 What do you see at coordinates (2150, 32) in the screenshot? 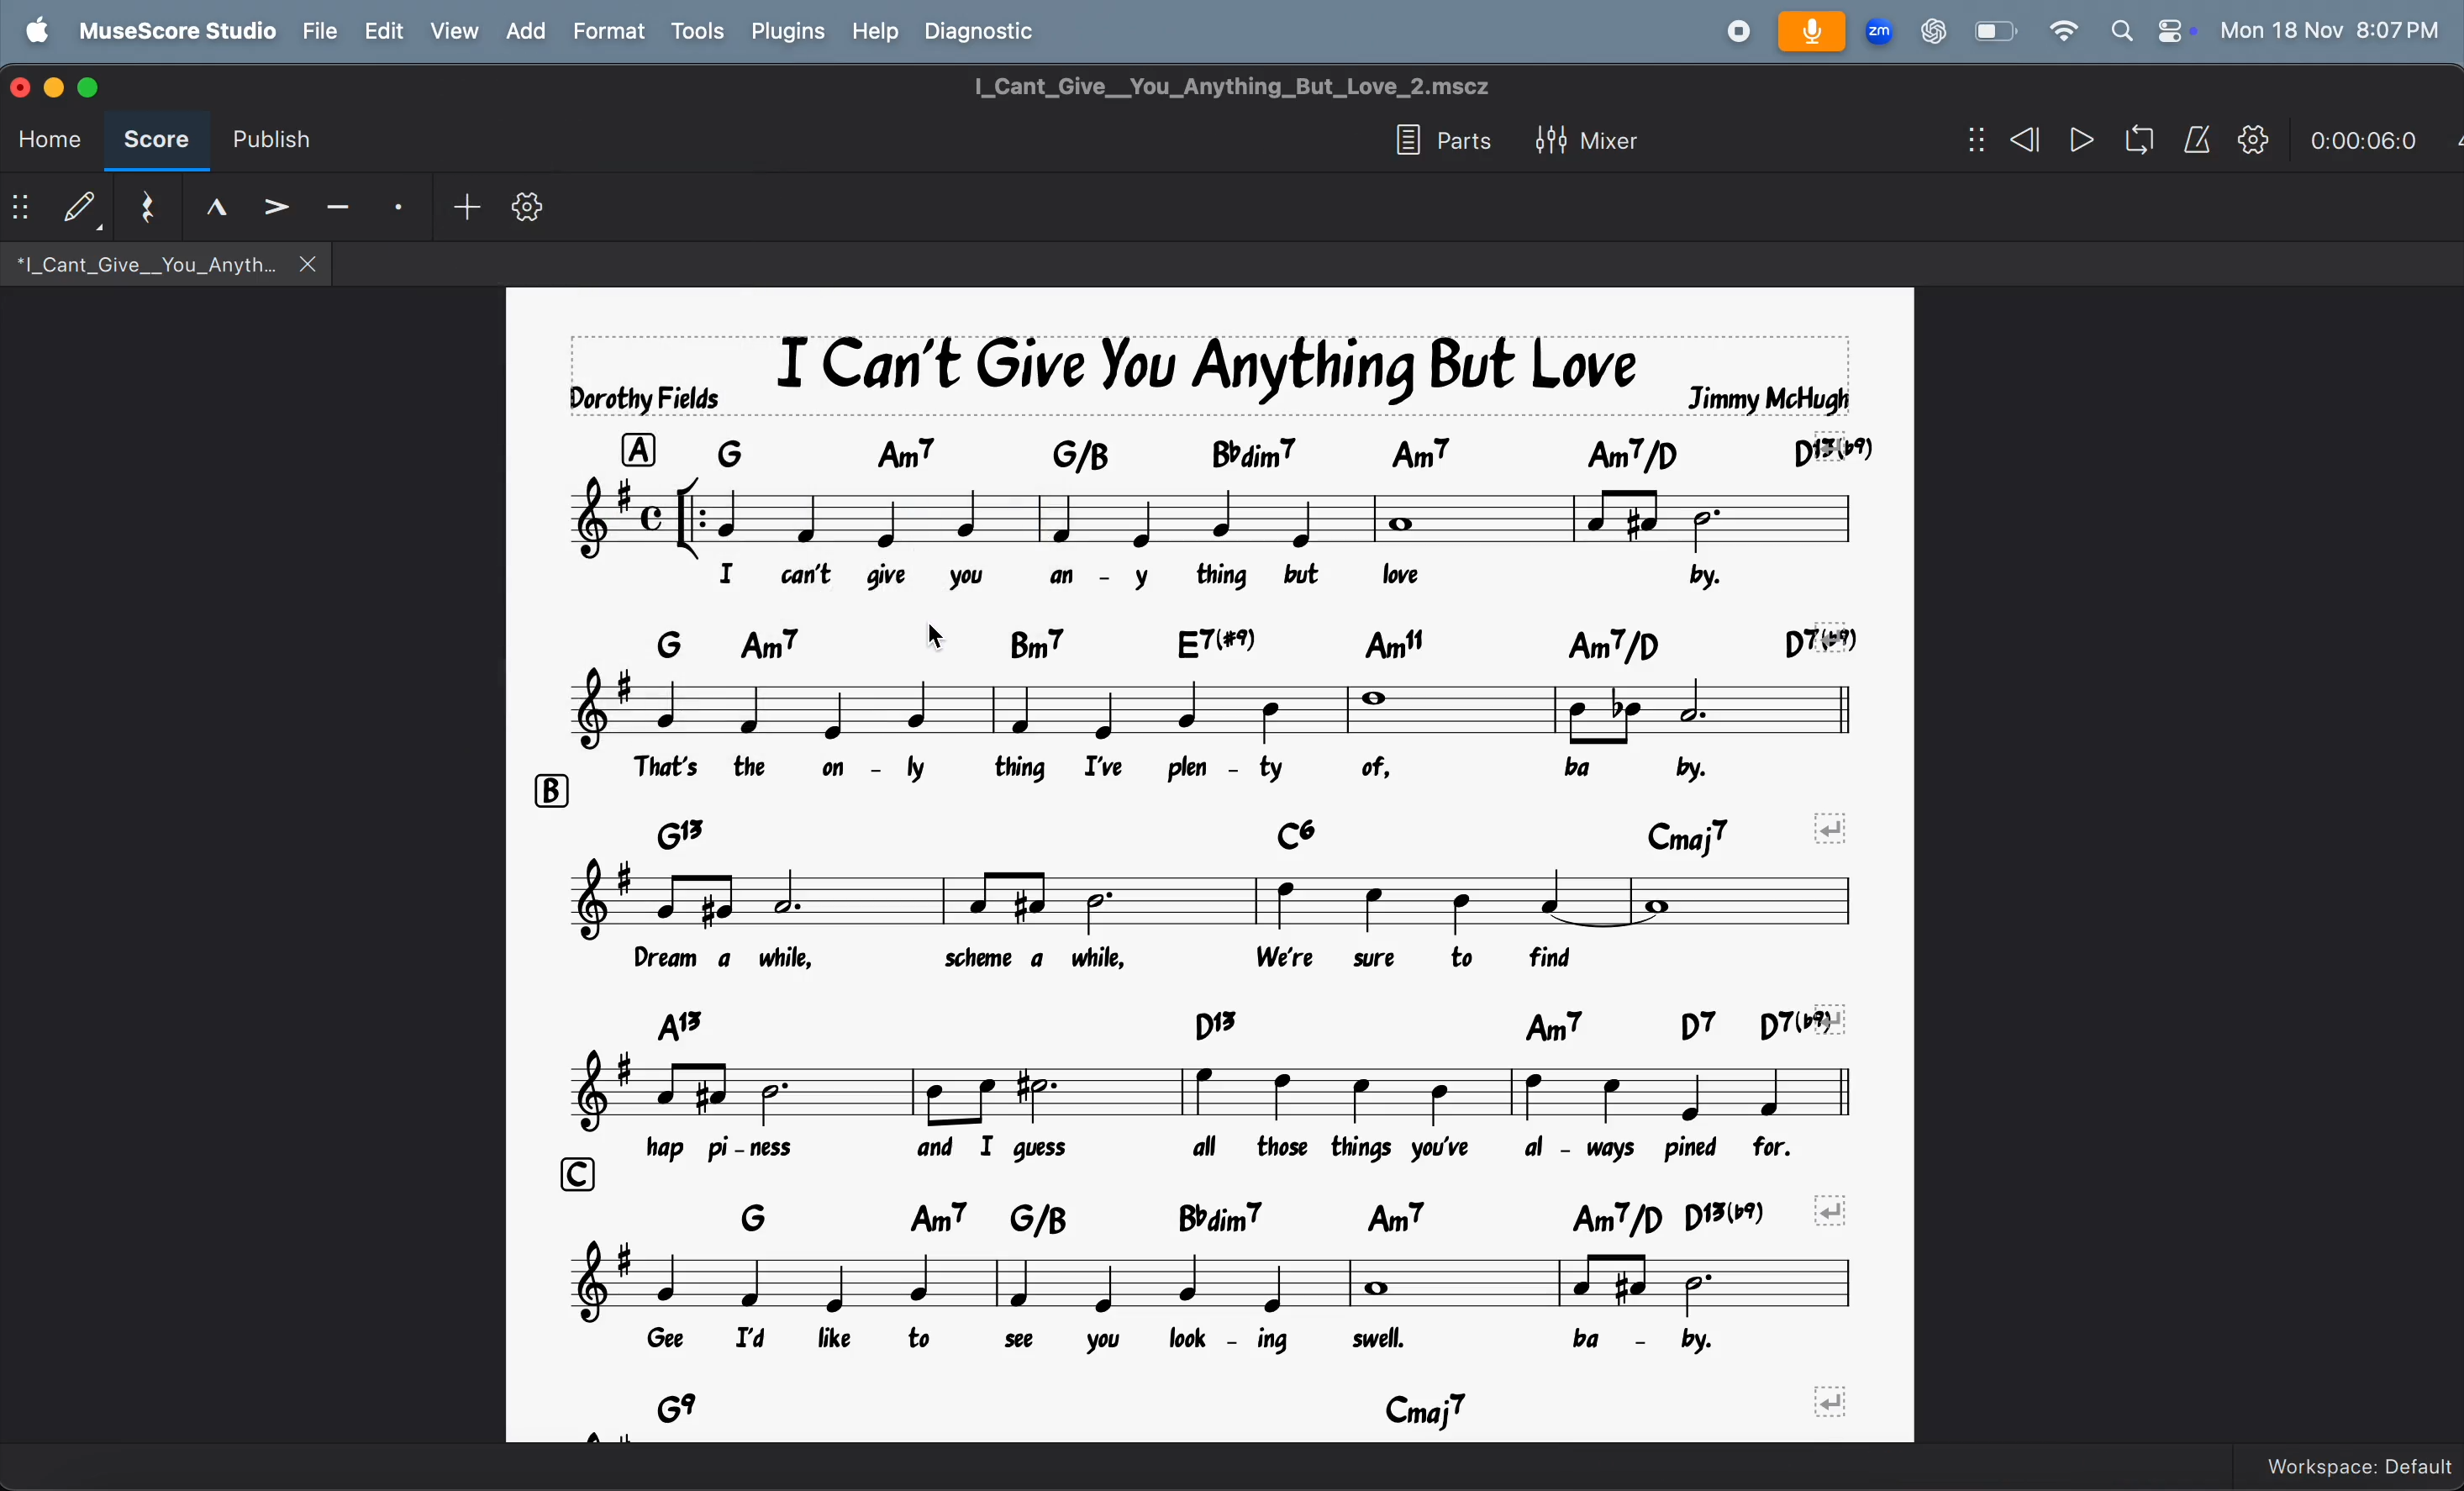
I see `apple widgets` at bounding box center [2150, 32].